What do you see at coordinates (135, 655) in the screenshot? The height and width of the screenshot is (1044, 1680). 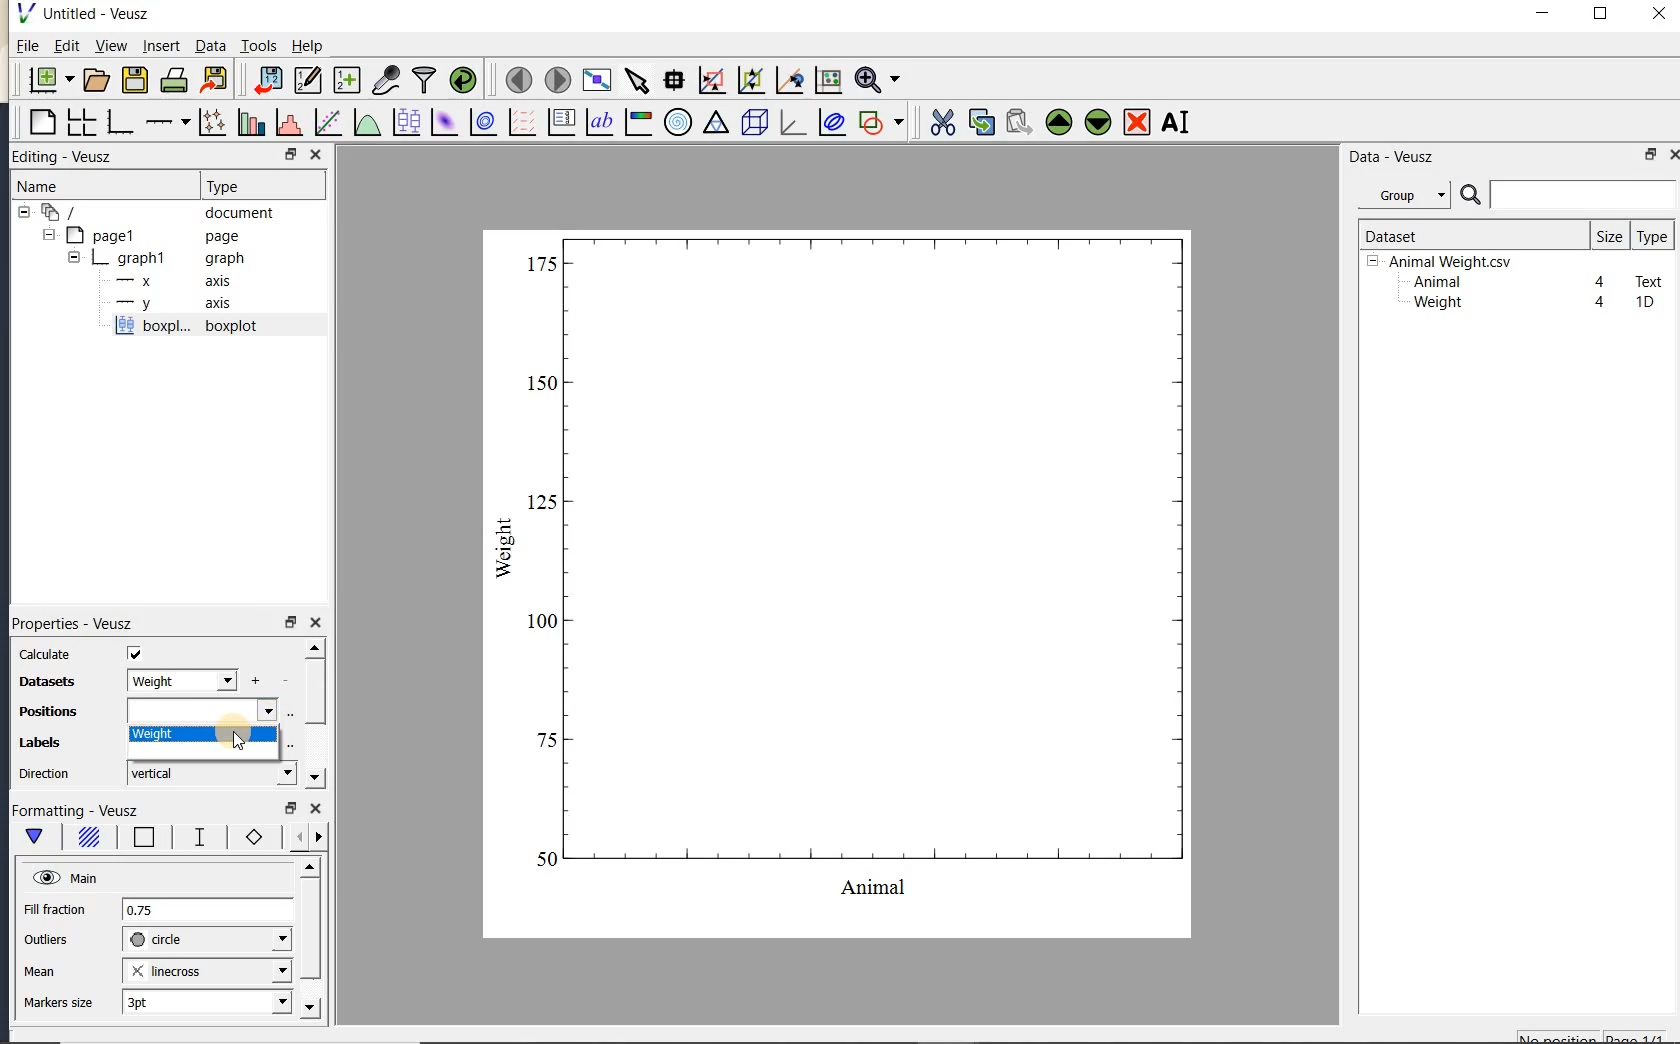 I see `check/uncheck` at bounding box center [135, 655].